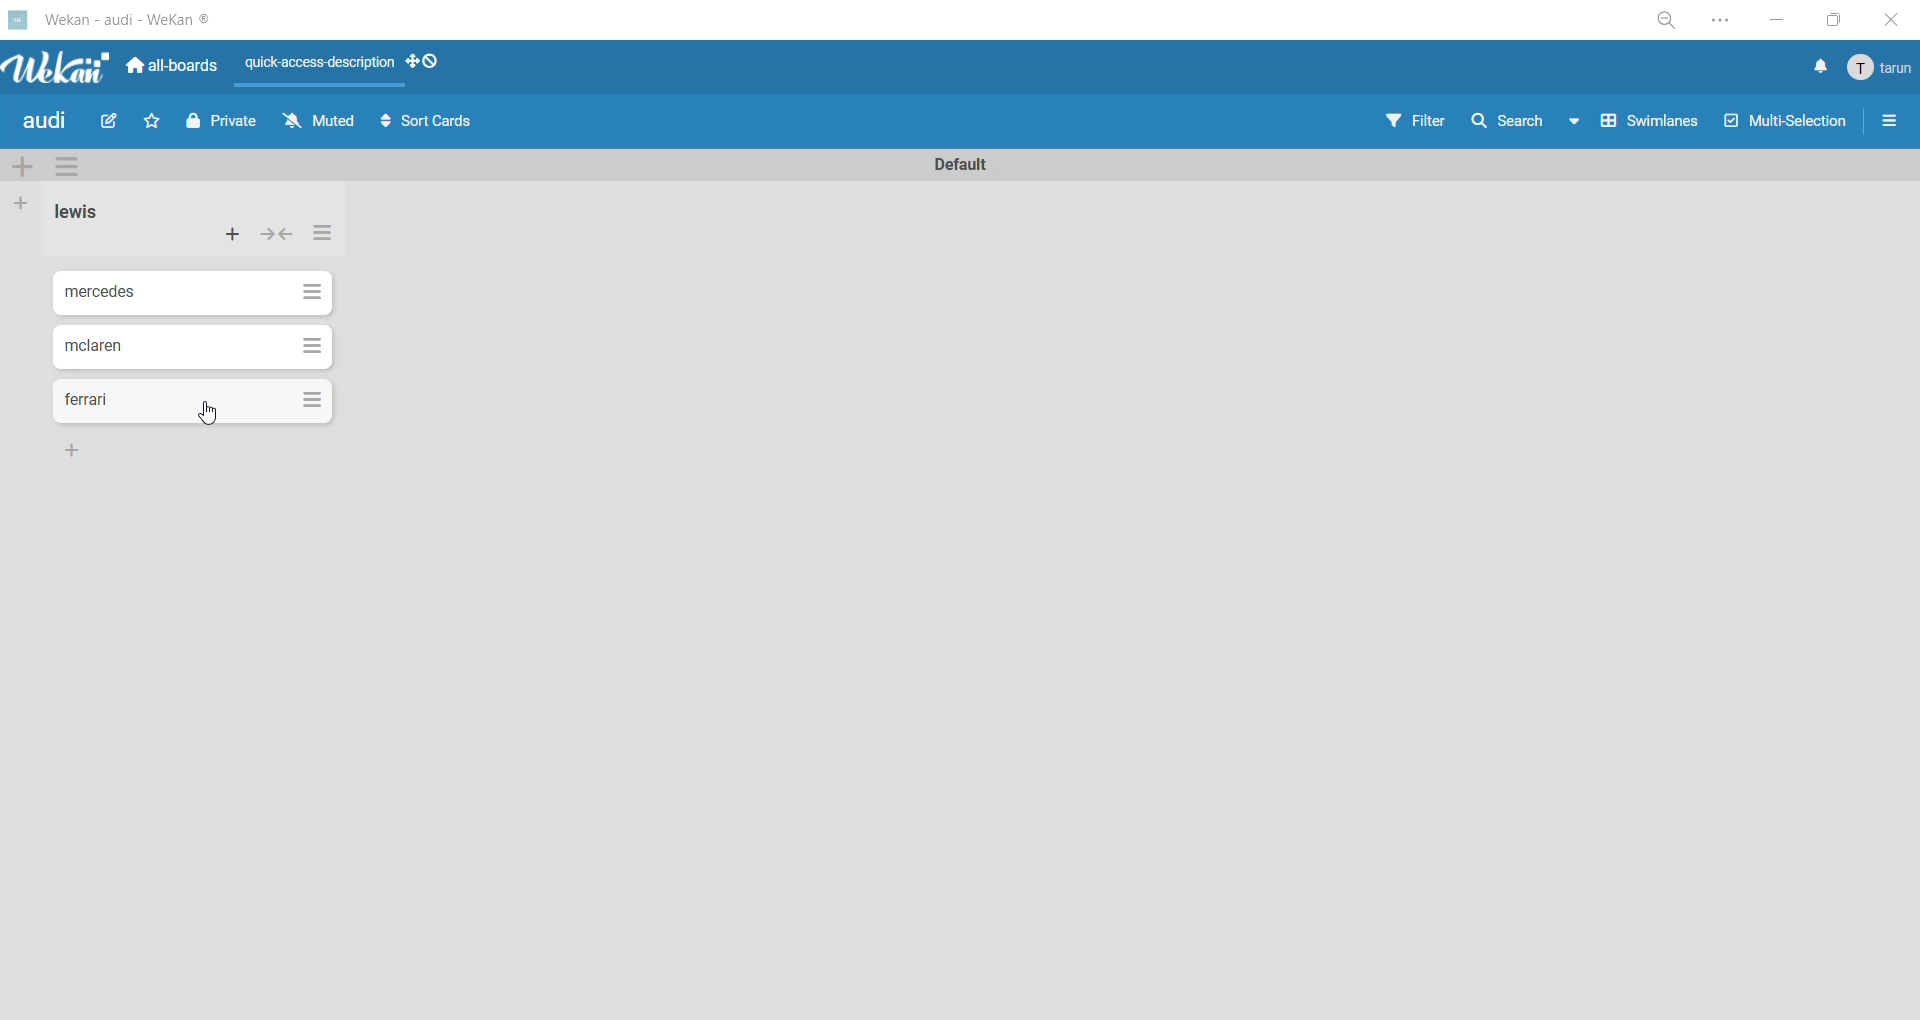 This screenshot has width=1920, height=1020. I want to click on add list, so click(27, 203).